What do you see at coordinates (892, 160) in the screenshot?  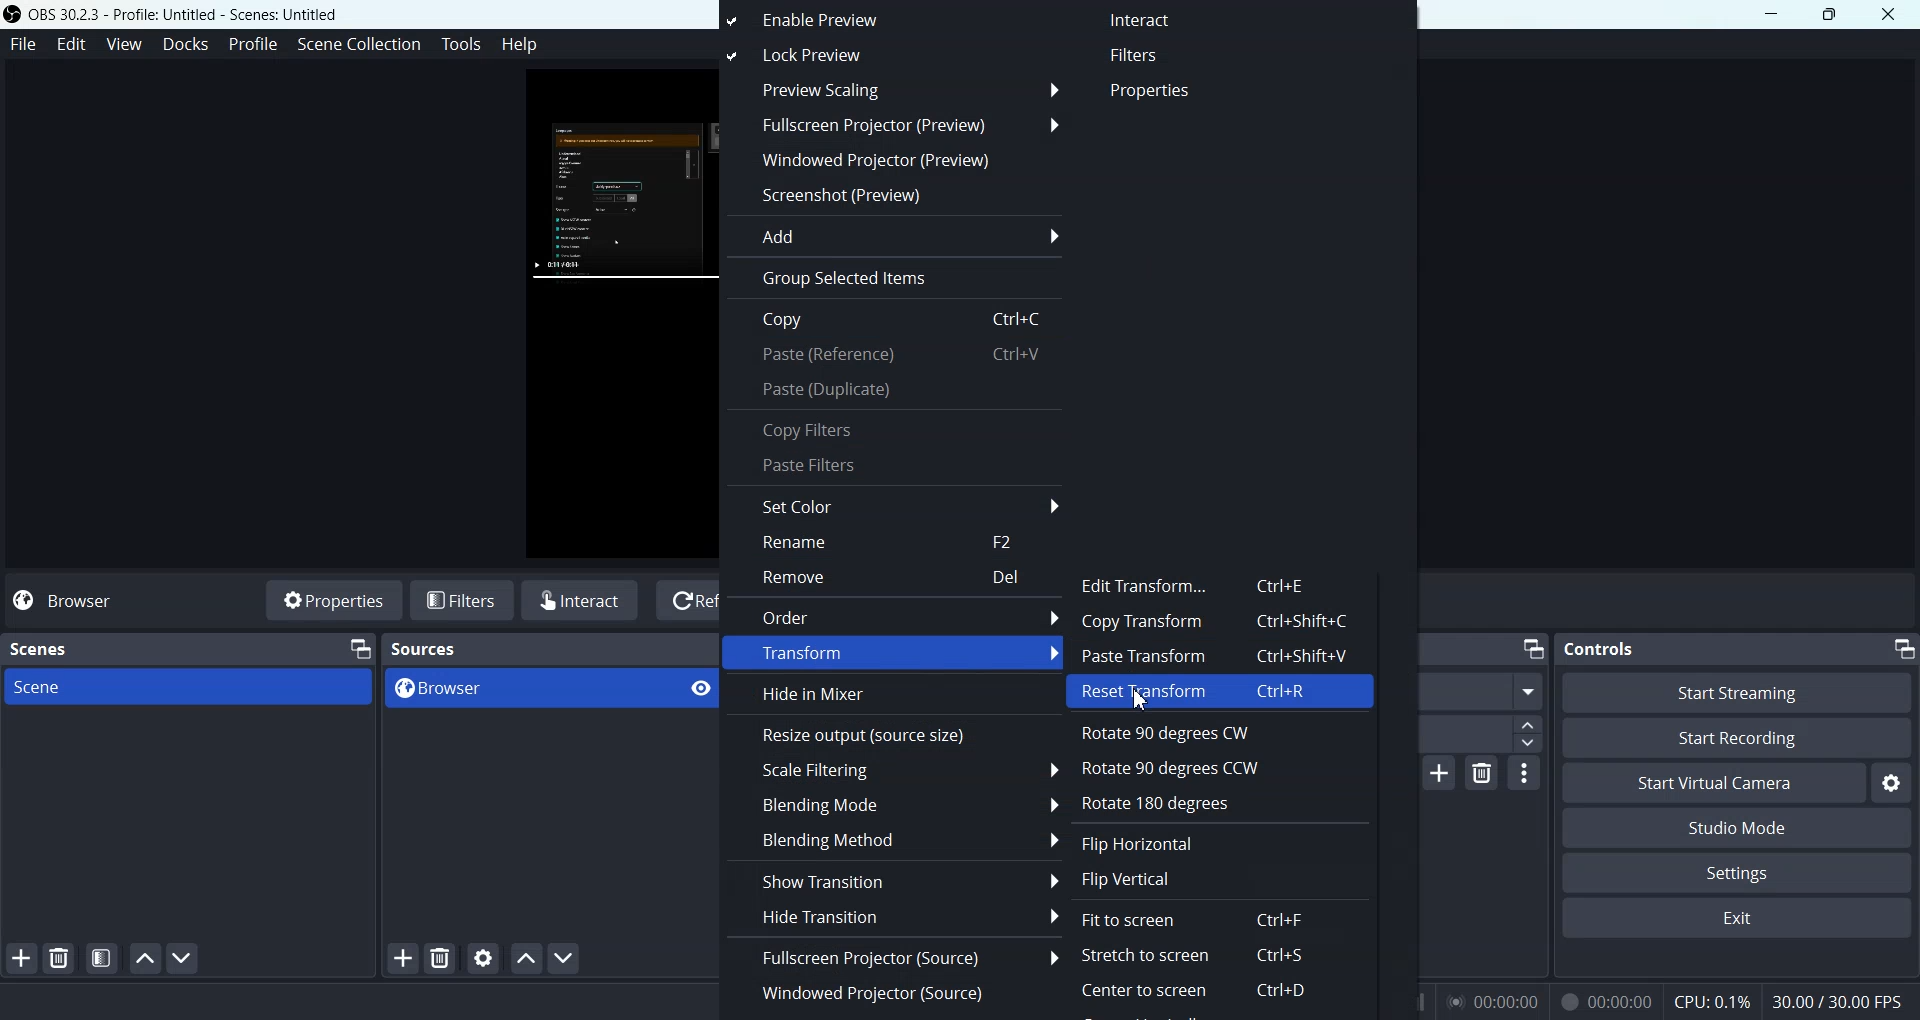 I see `Windowed Projector (preview)` at bounding box center [892, 160].